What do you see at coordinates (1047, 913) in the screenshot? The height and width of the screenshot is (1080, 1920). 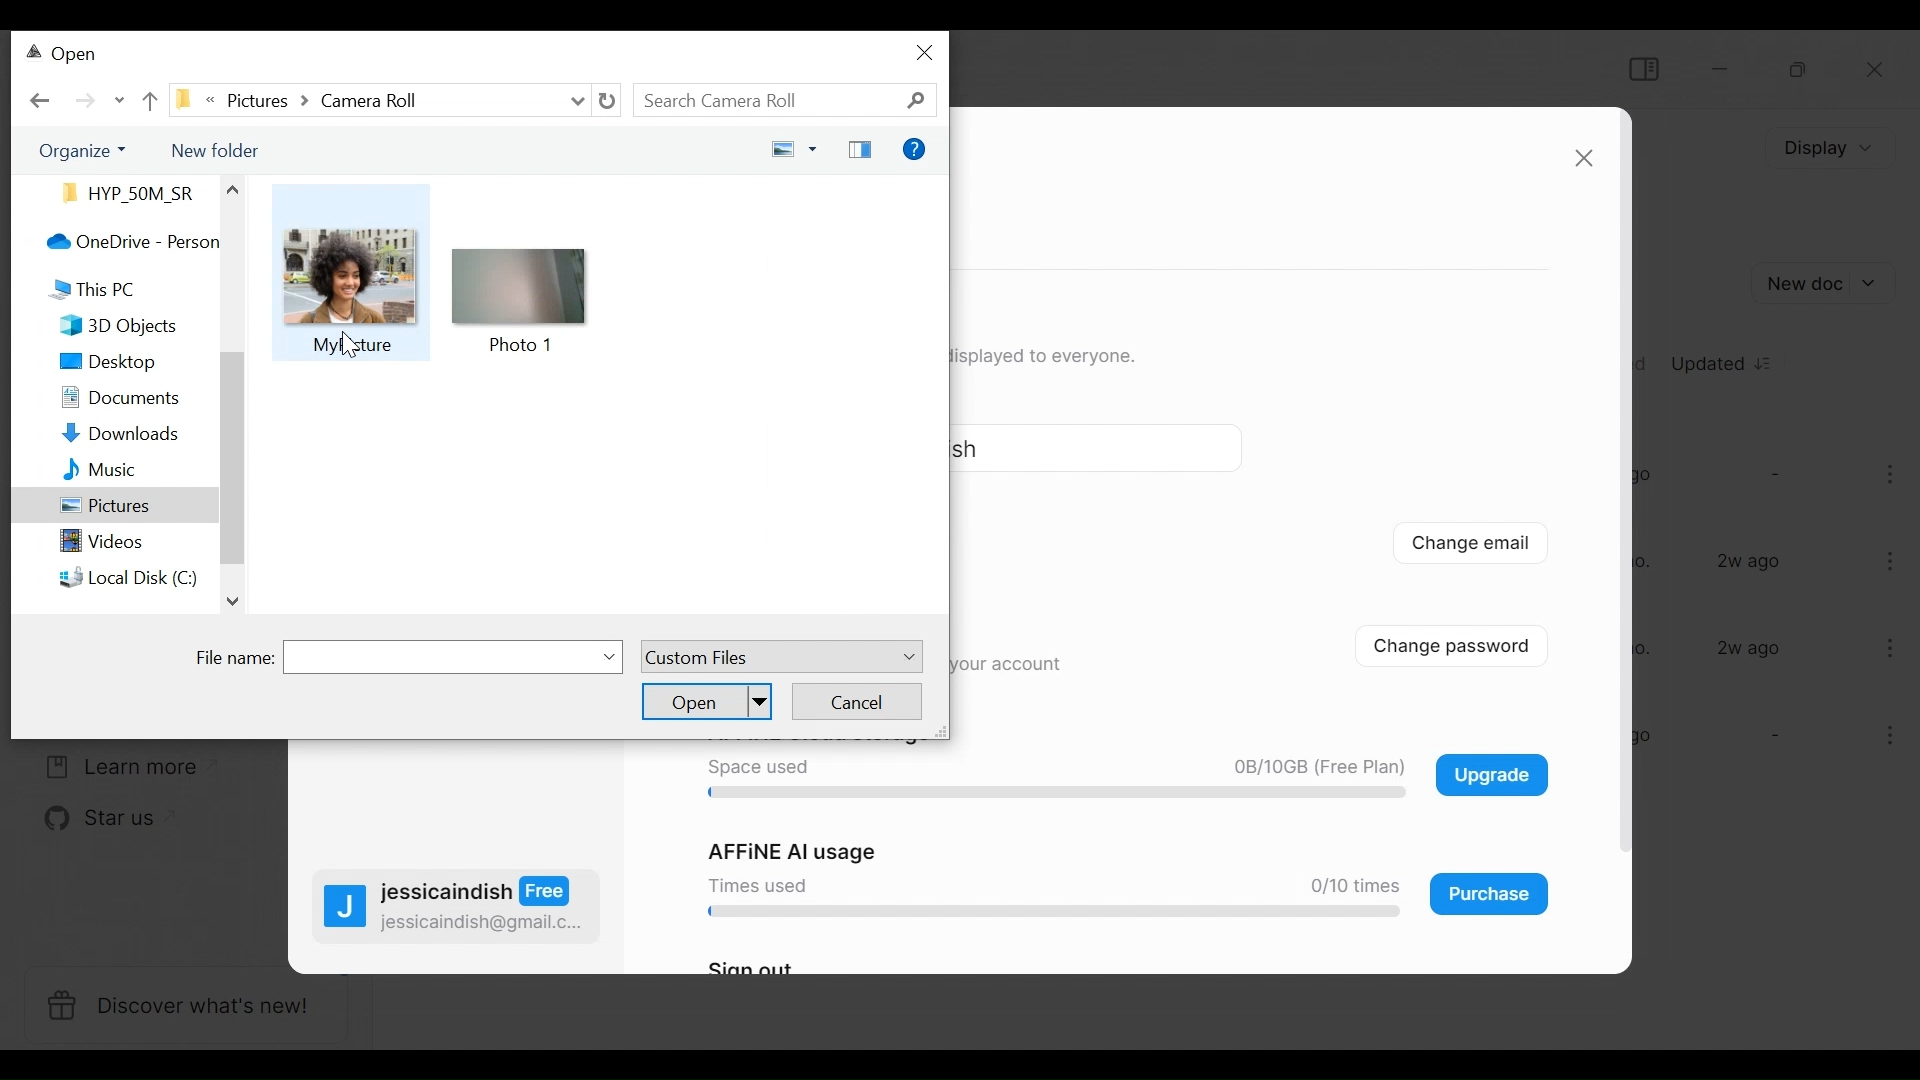 I see `progress bar` at bounding box center [1047, 913].